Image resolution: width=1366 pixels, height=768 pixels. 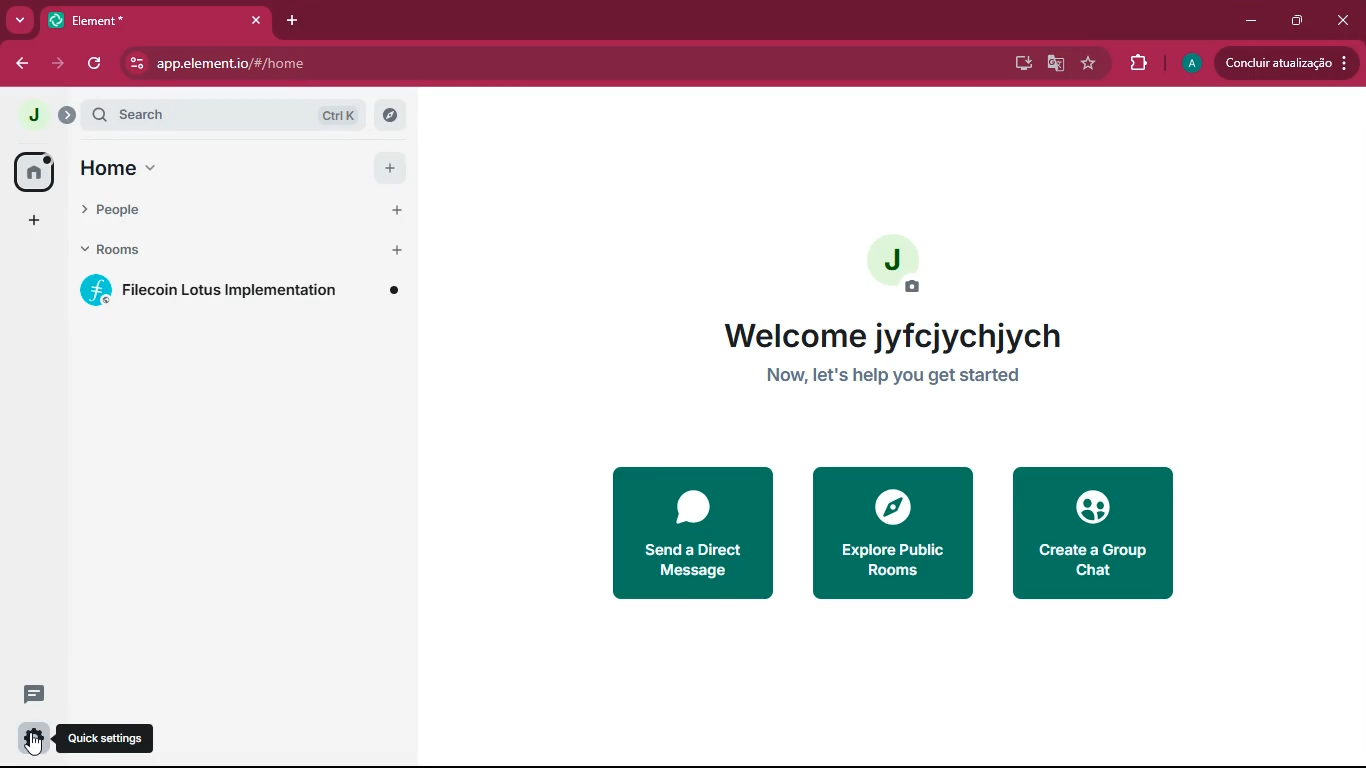 What do you see at coordinates (22, 63) in the screenshot?
I see `back` at bounding box center [22, 63].